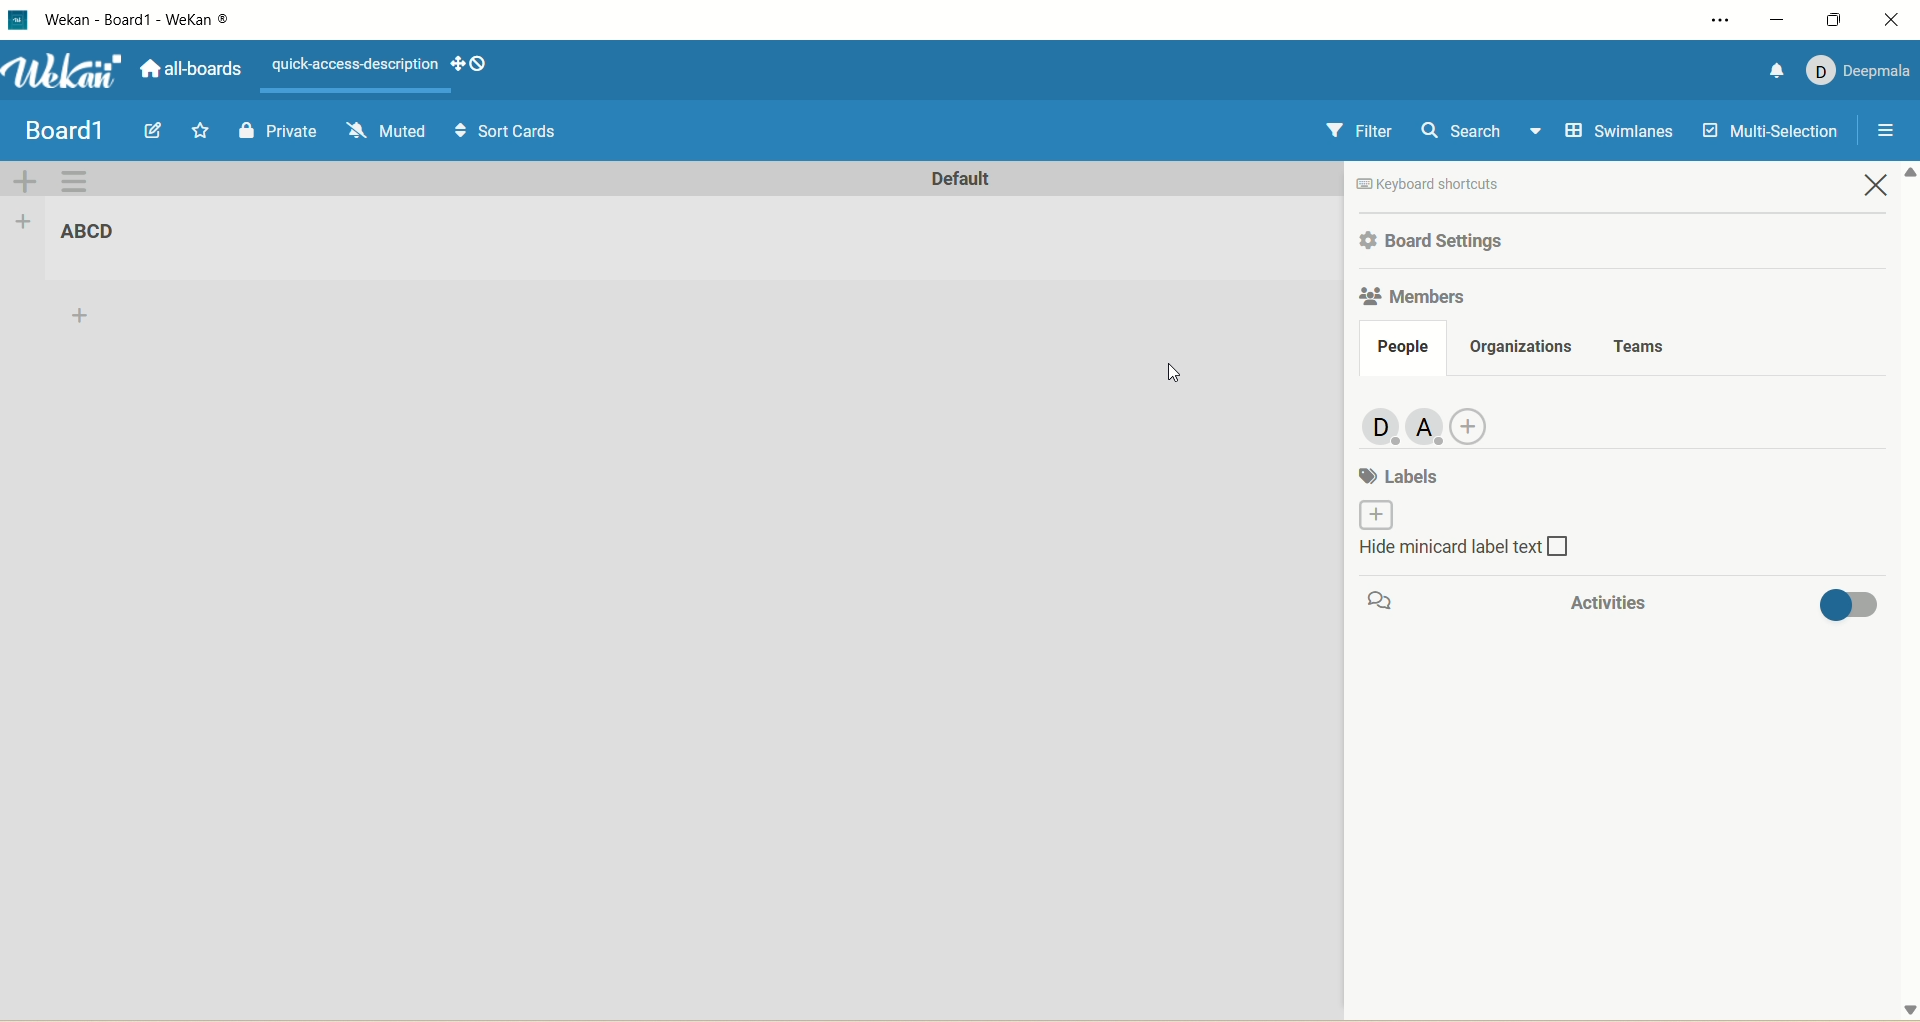  What do you see at coordinates (1387, 602) in the screenshot?
I see `comments` at bounding box center [1387, 602].